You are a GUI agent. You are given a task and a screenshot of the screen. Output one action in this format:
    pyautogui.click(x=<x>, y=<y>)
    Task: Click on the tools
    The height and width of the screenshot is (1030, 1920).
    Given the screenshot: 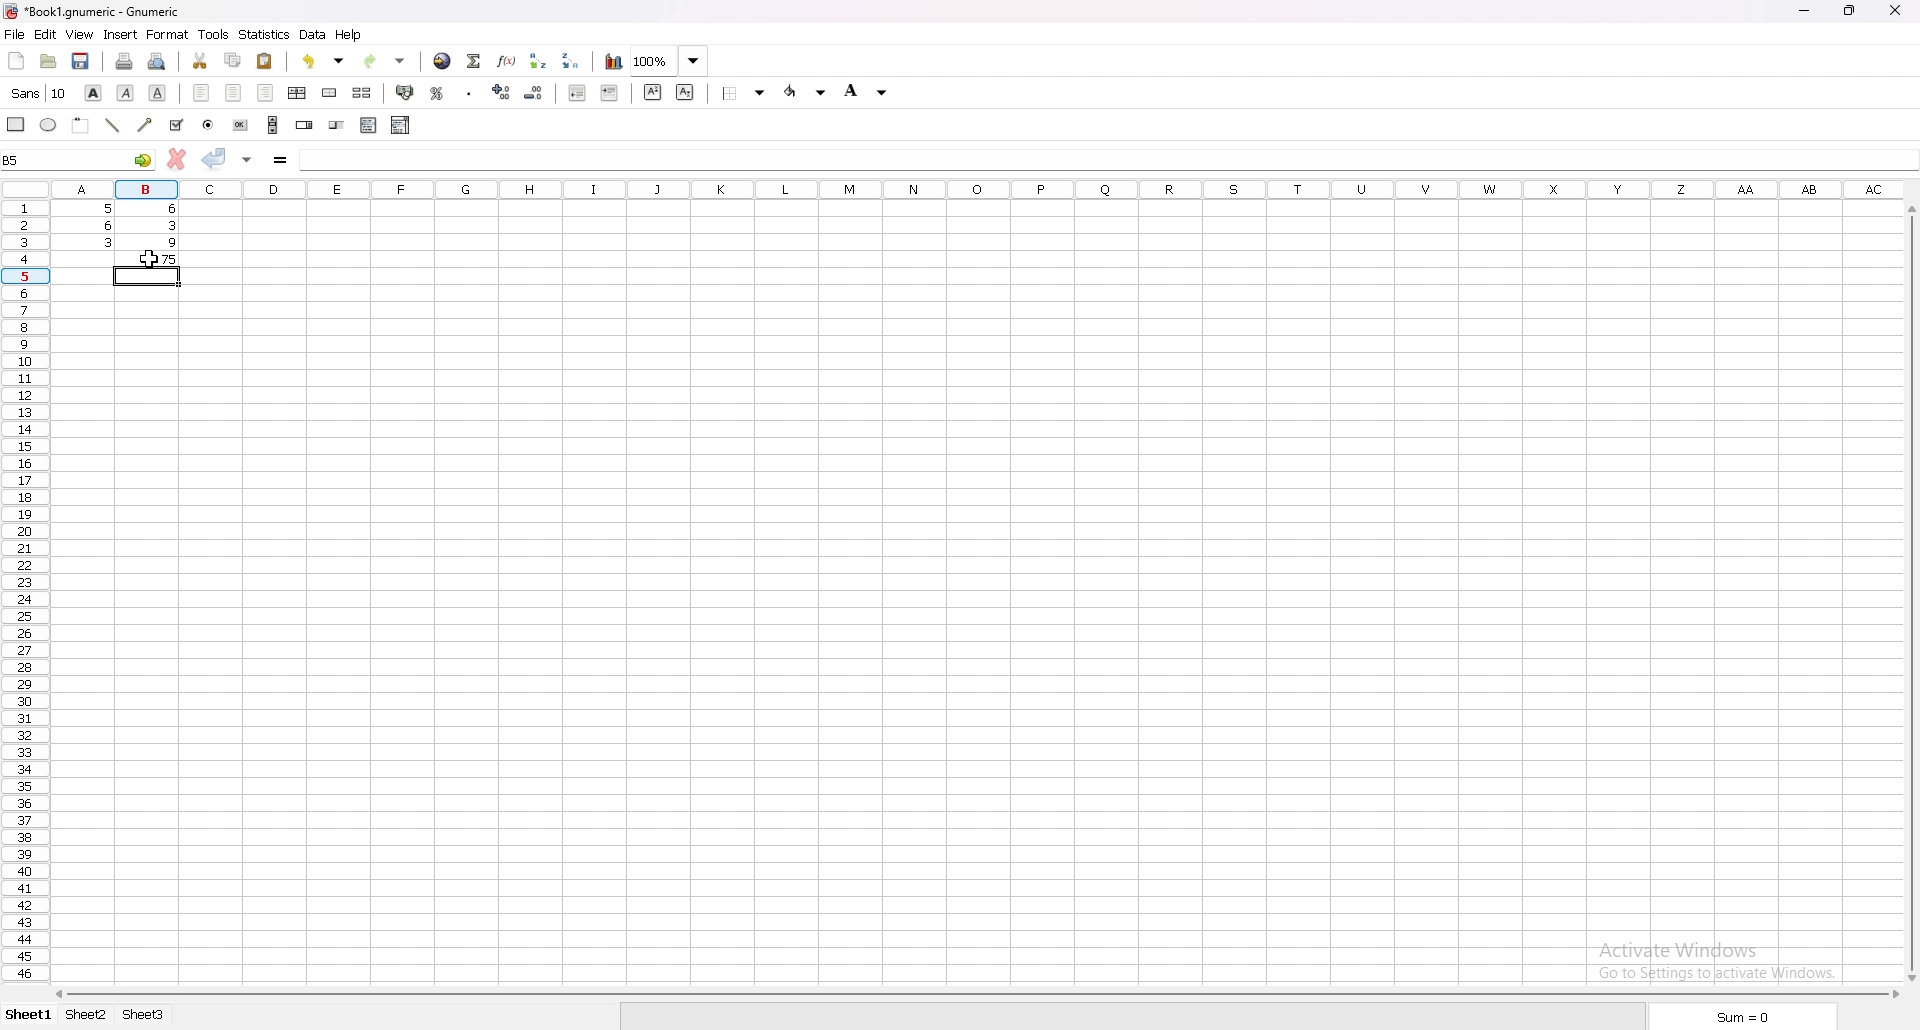 What is the action you would take?
    pyautogui.click(x=213, y=35)
    